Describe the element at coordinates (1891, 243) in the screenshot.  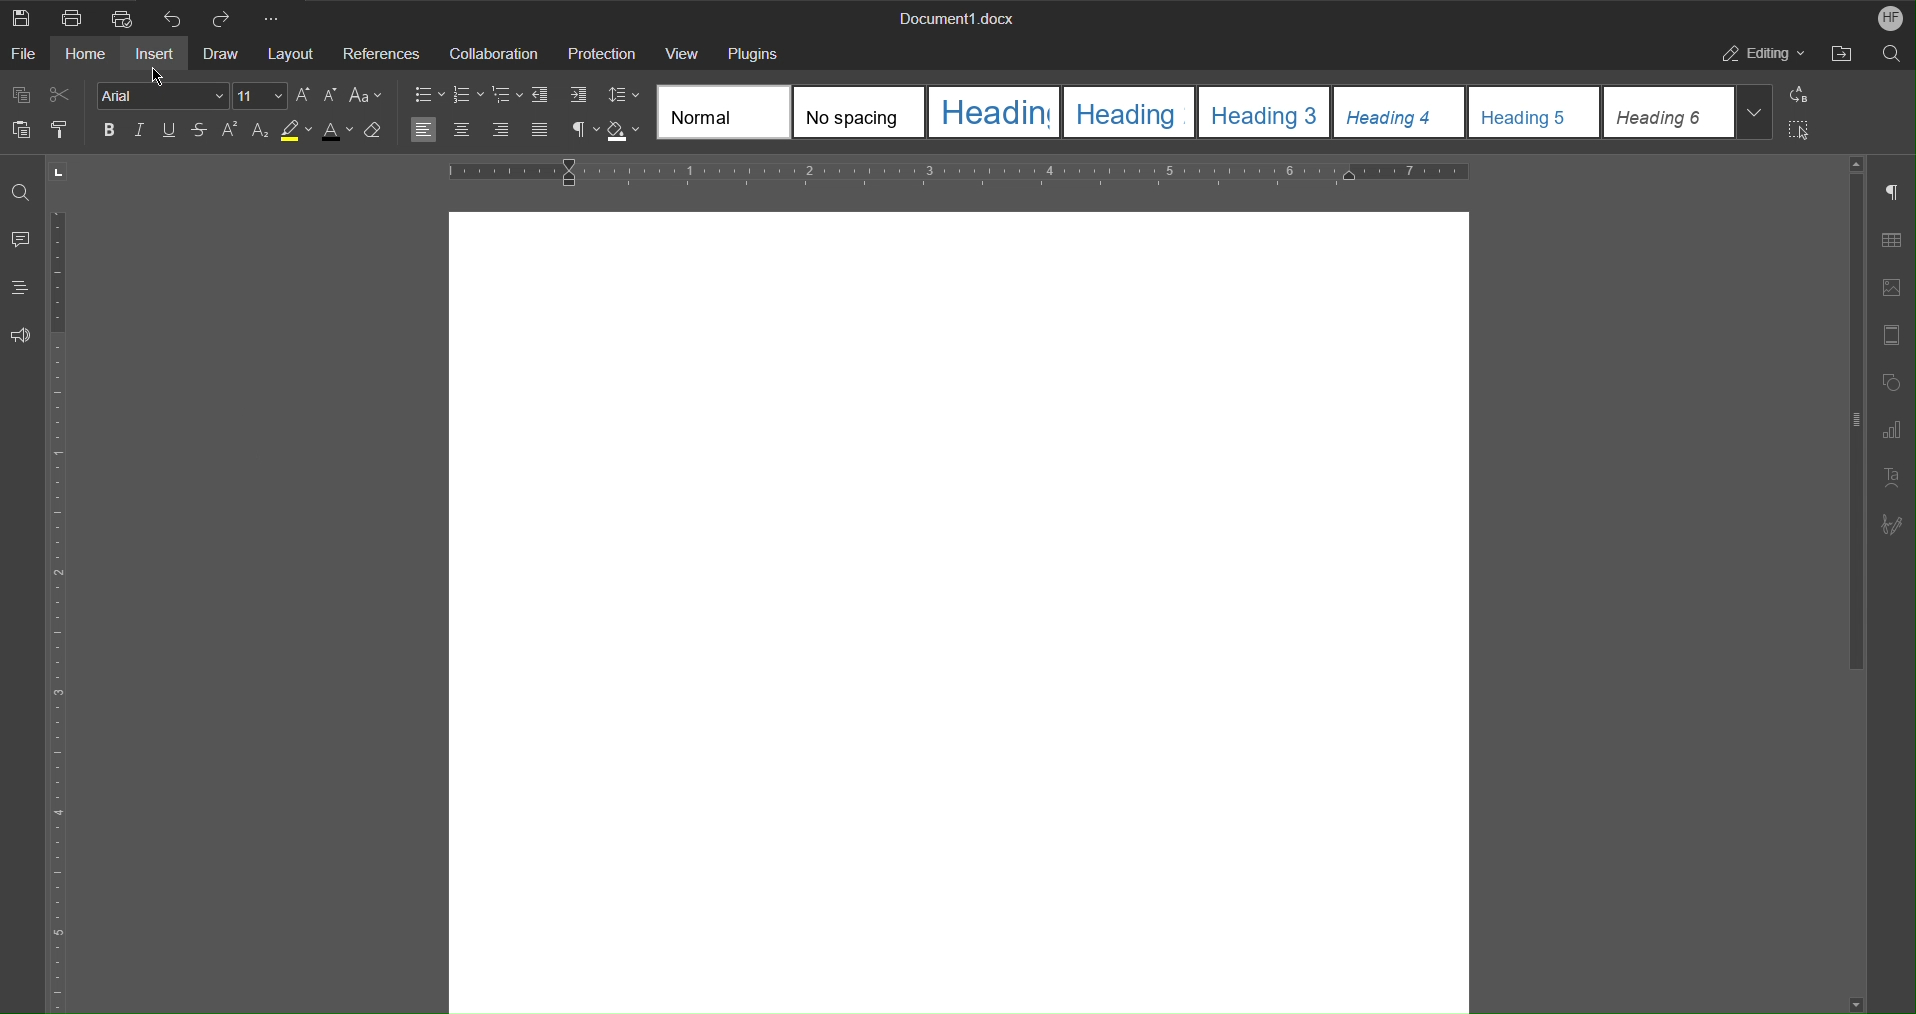
I see `Table` at that location.